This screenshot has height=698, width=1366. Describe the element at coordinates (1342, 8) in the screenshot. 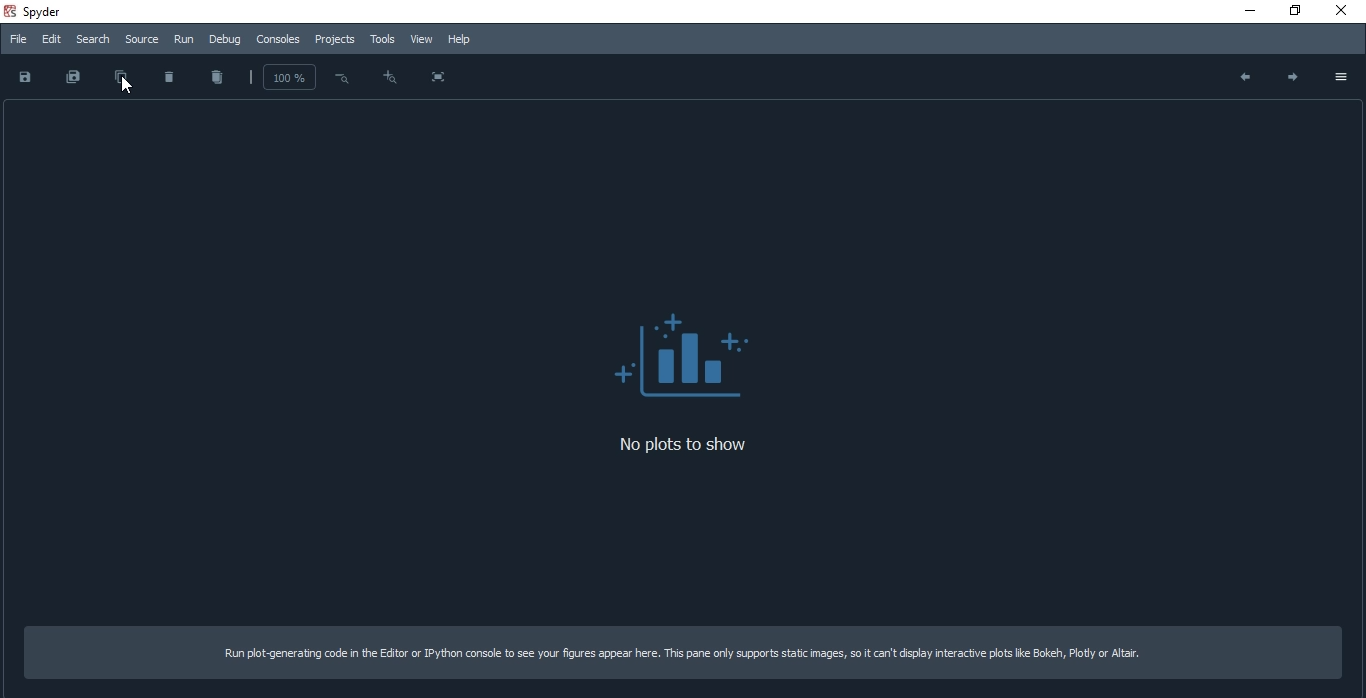

I see `close` at that location.